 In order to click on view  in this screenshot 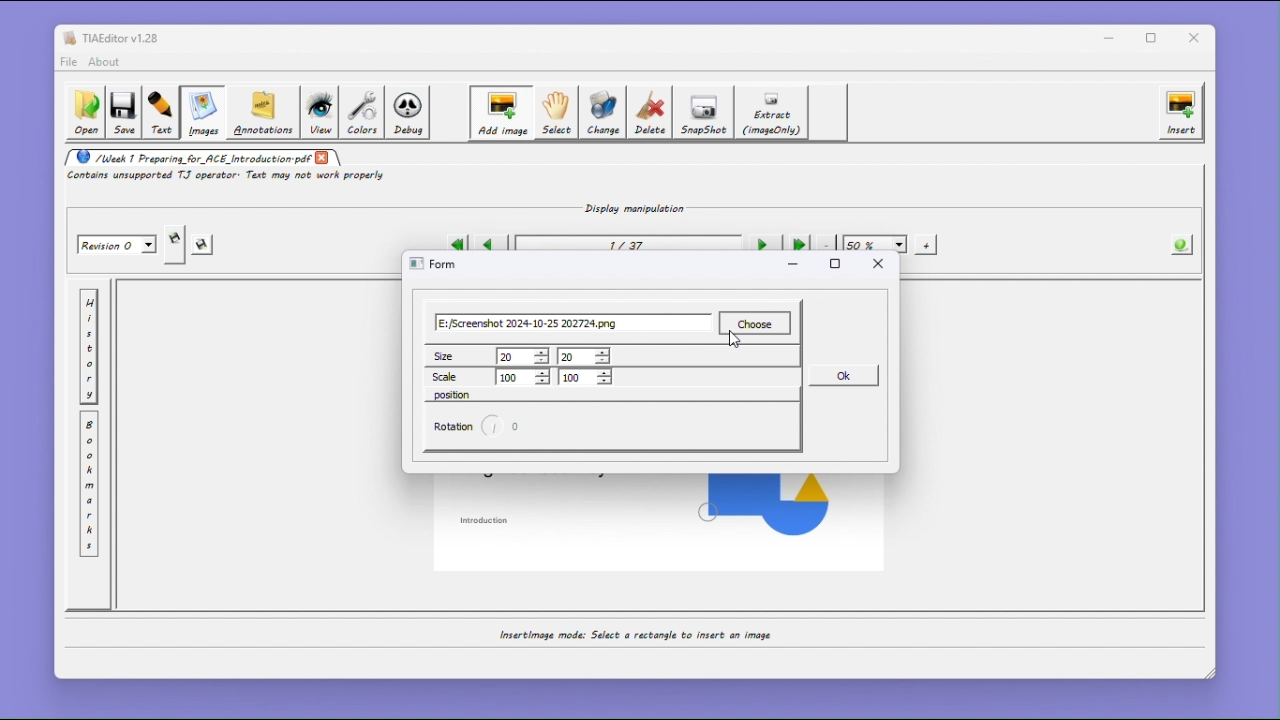, I will do `click(319, 113)`.